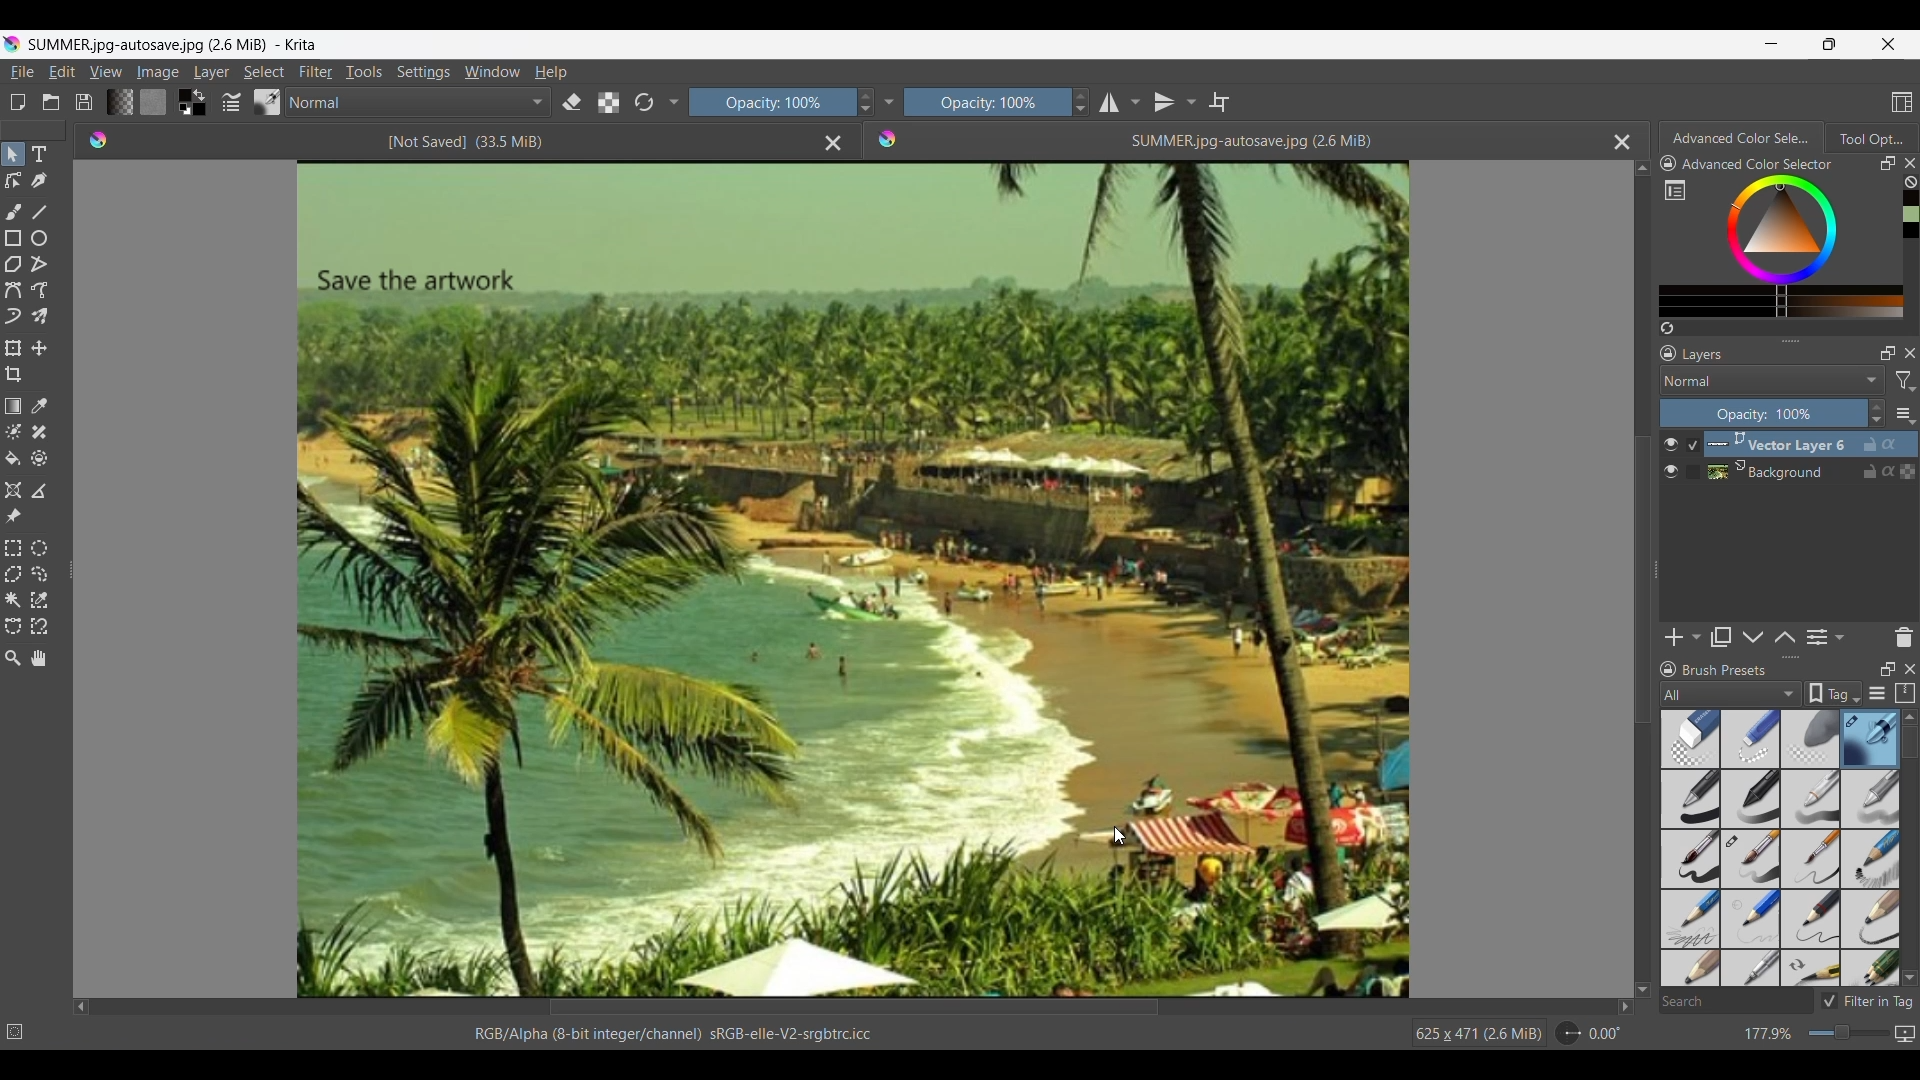 This screenshot has width=1920, height=1080. Describe the element at coordinates (833, 144) in the screenshot. I see `Close earlier tab` at that location.